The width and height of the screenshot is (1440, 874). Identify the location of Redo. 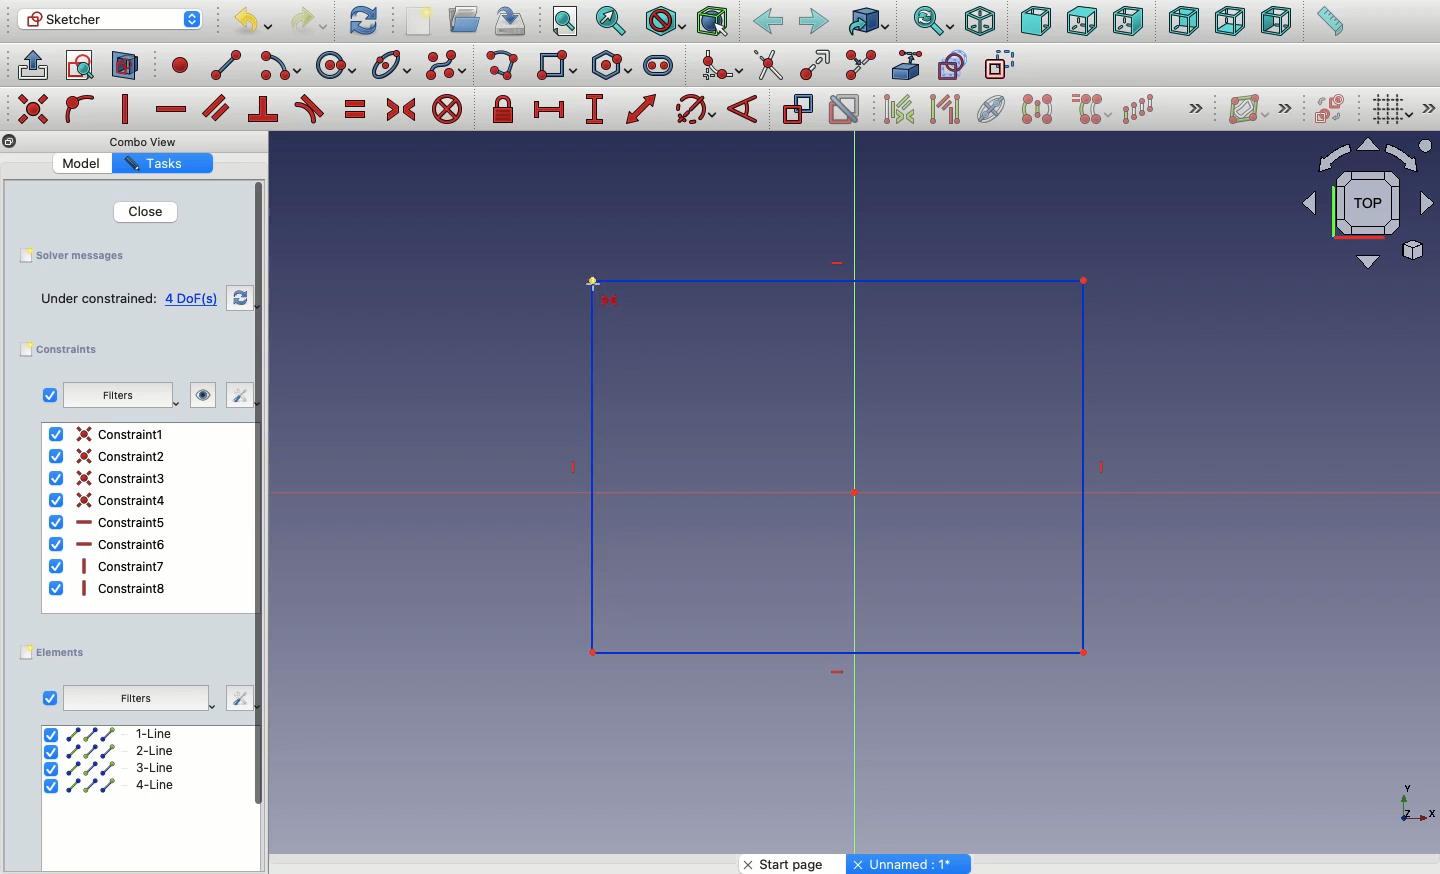
(312, 21).